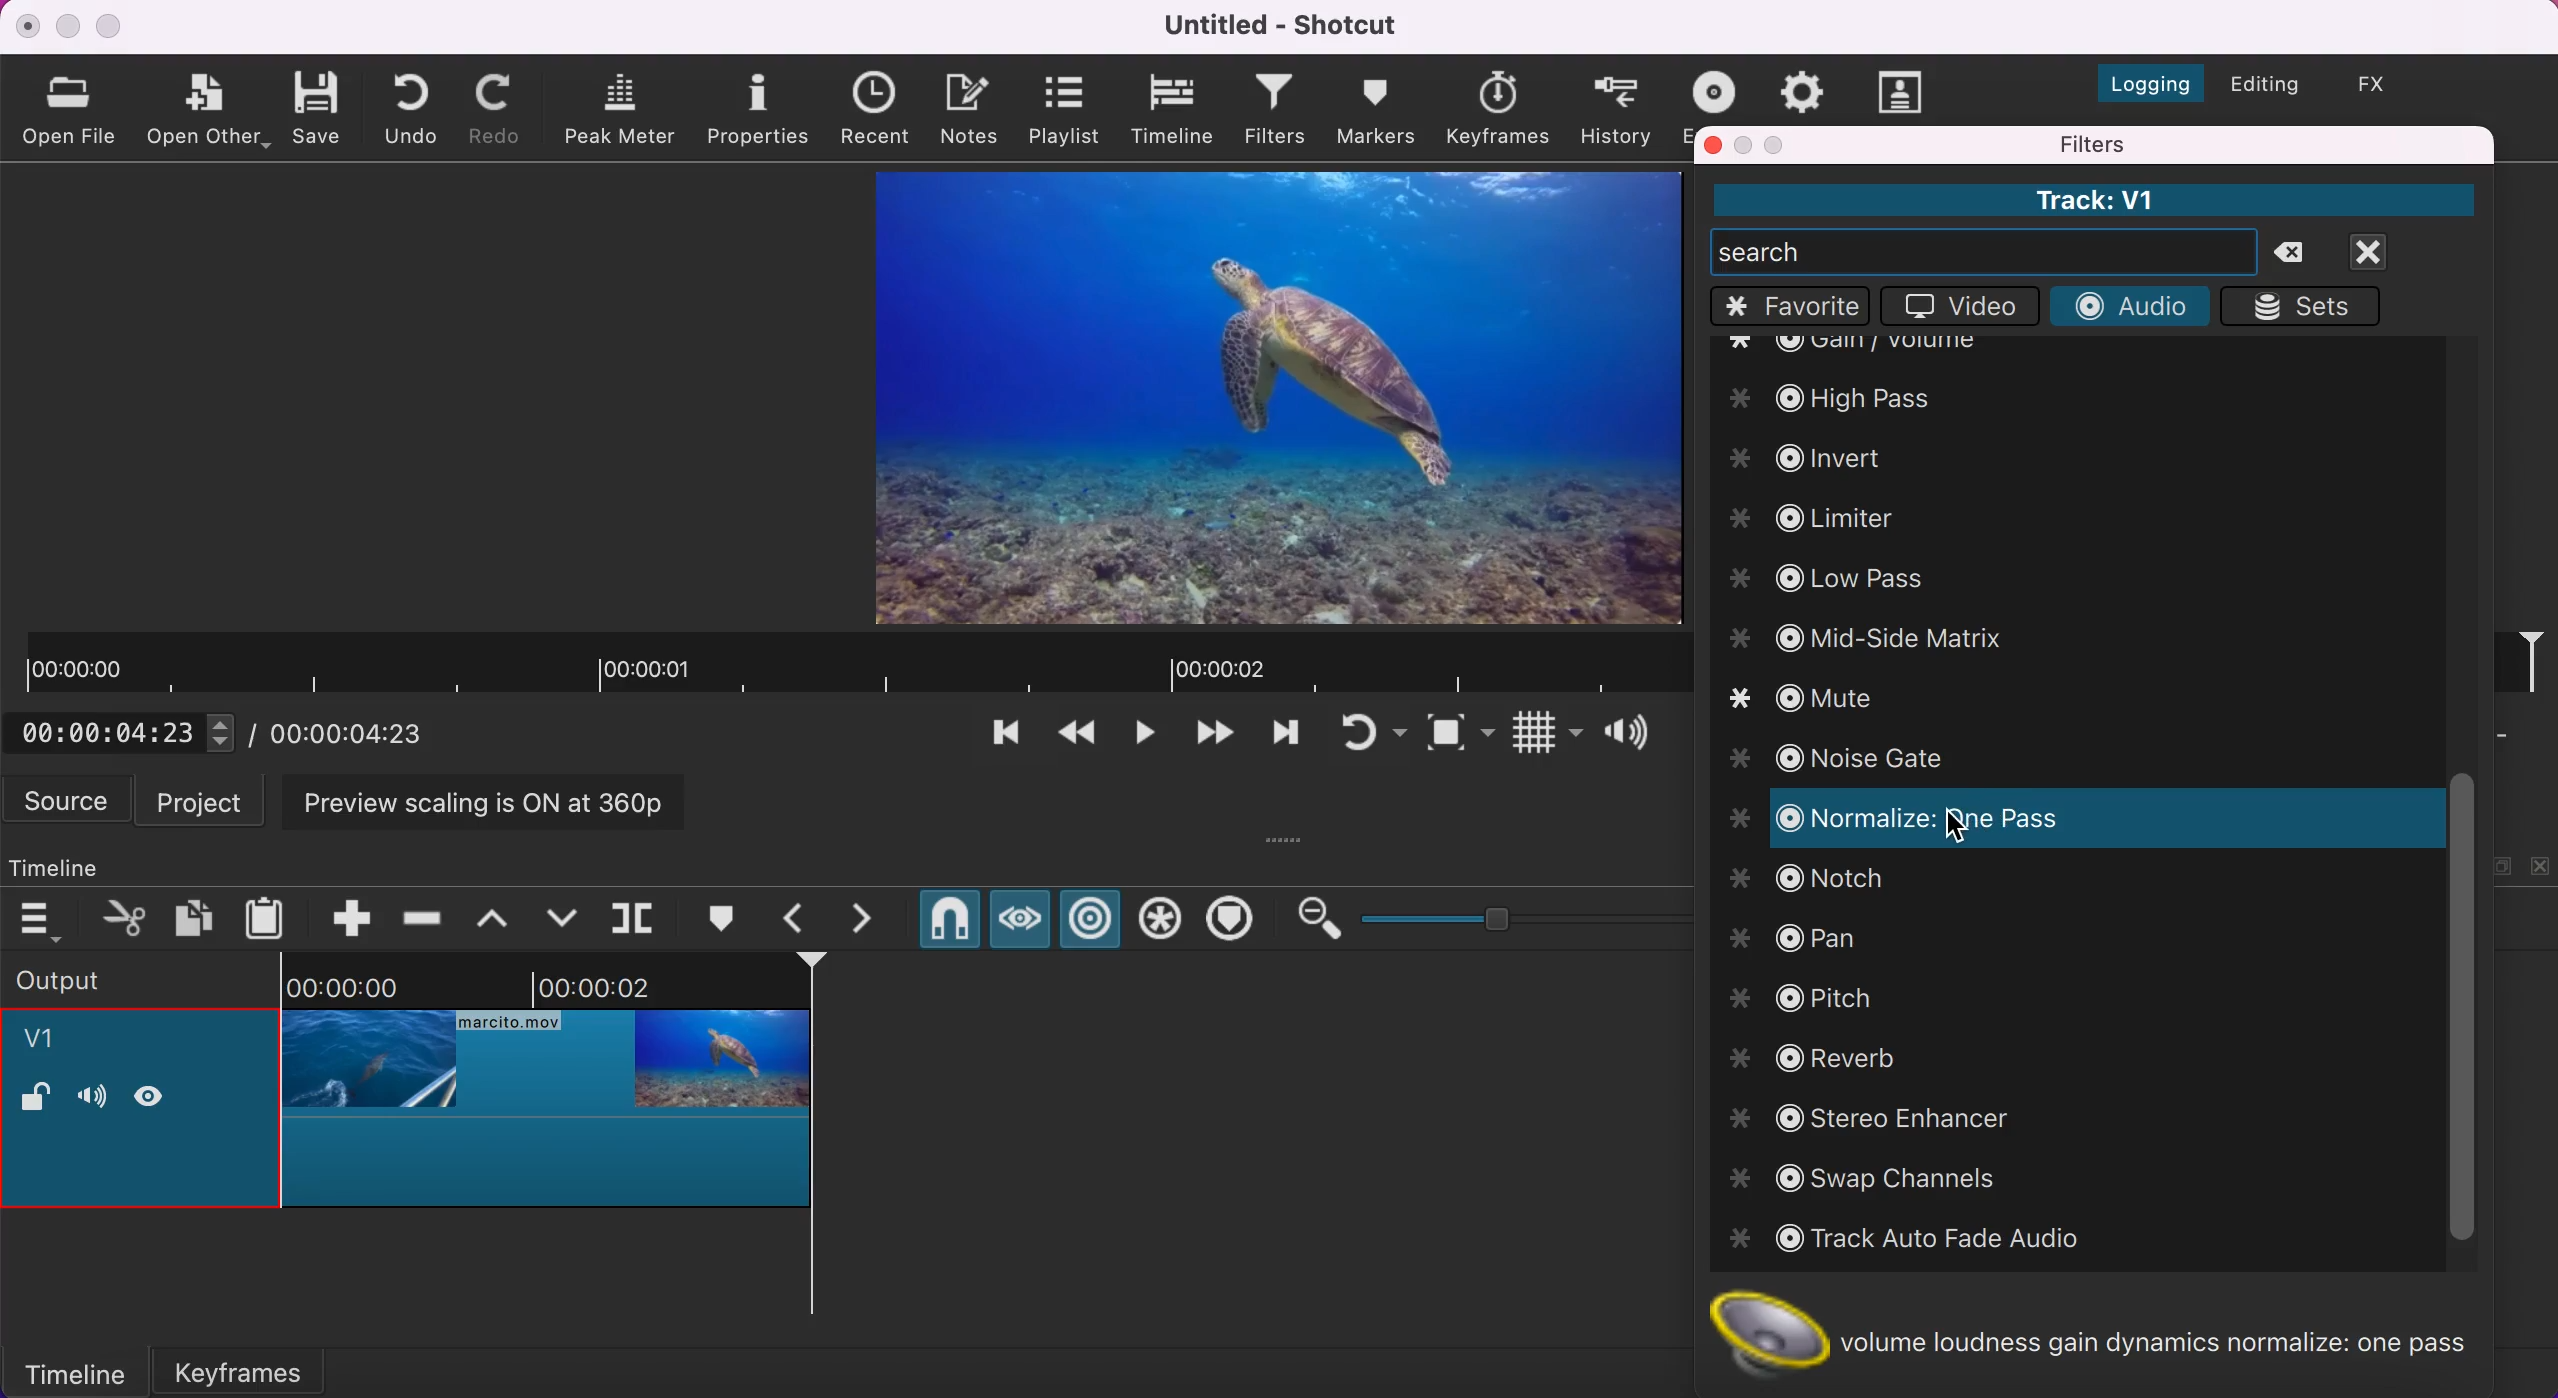  I want to click on current position, so click(129, 732).